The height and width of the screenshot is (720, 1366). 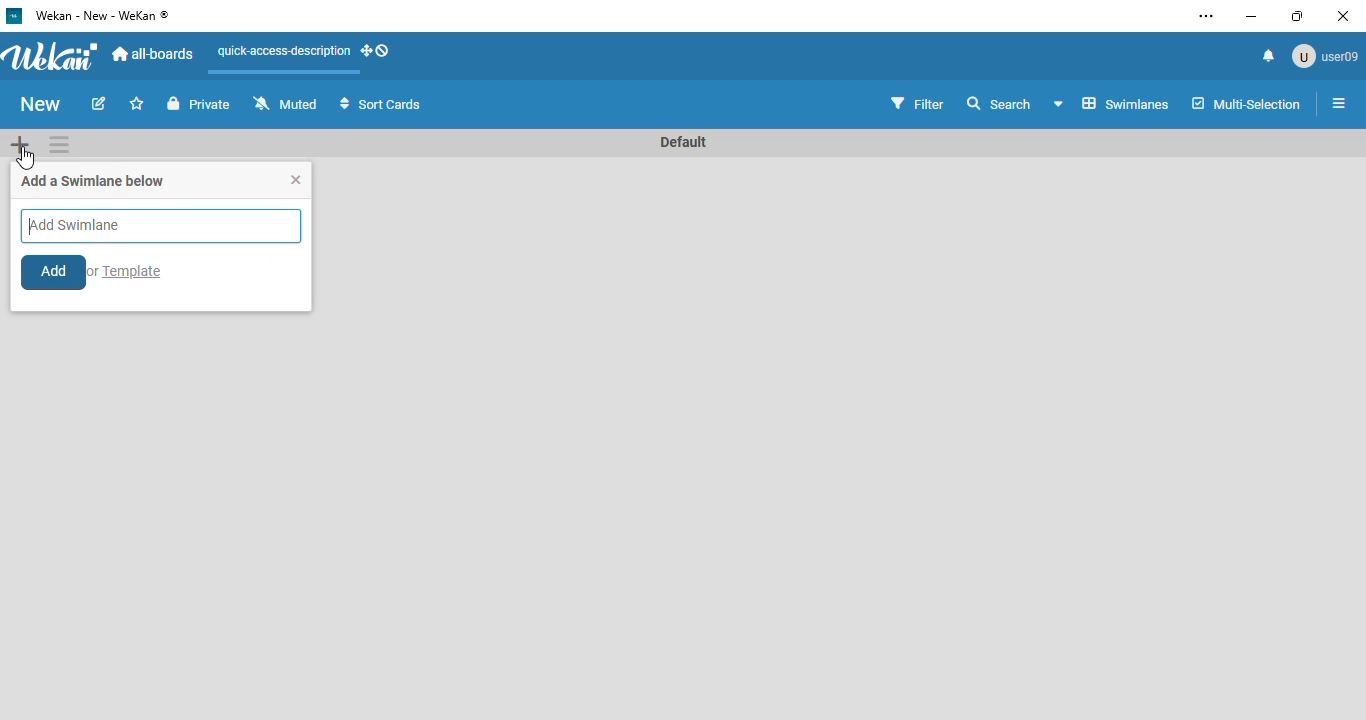 What do you see at coordinates (95, 181) in the screenshot?
I see `add a swimlane below` at bounding box center [95, 181].